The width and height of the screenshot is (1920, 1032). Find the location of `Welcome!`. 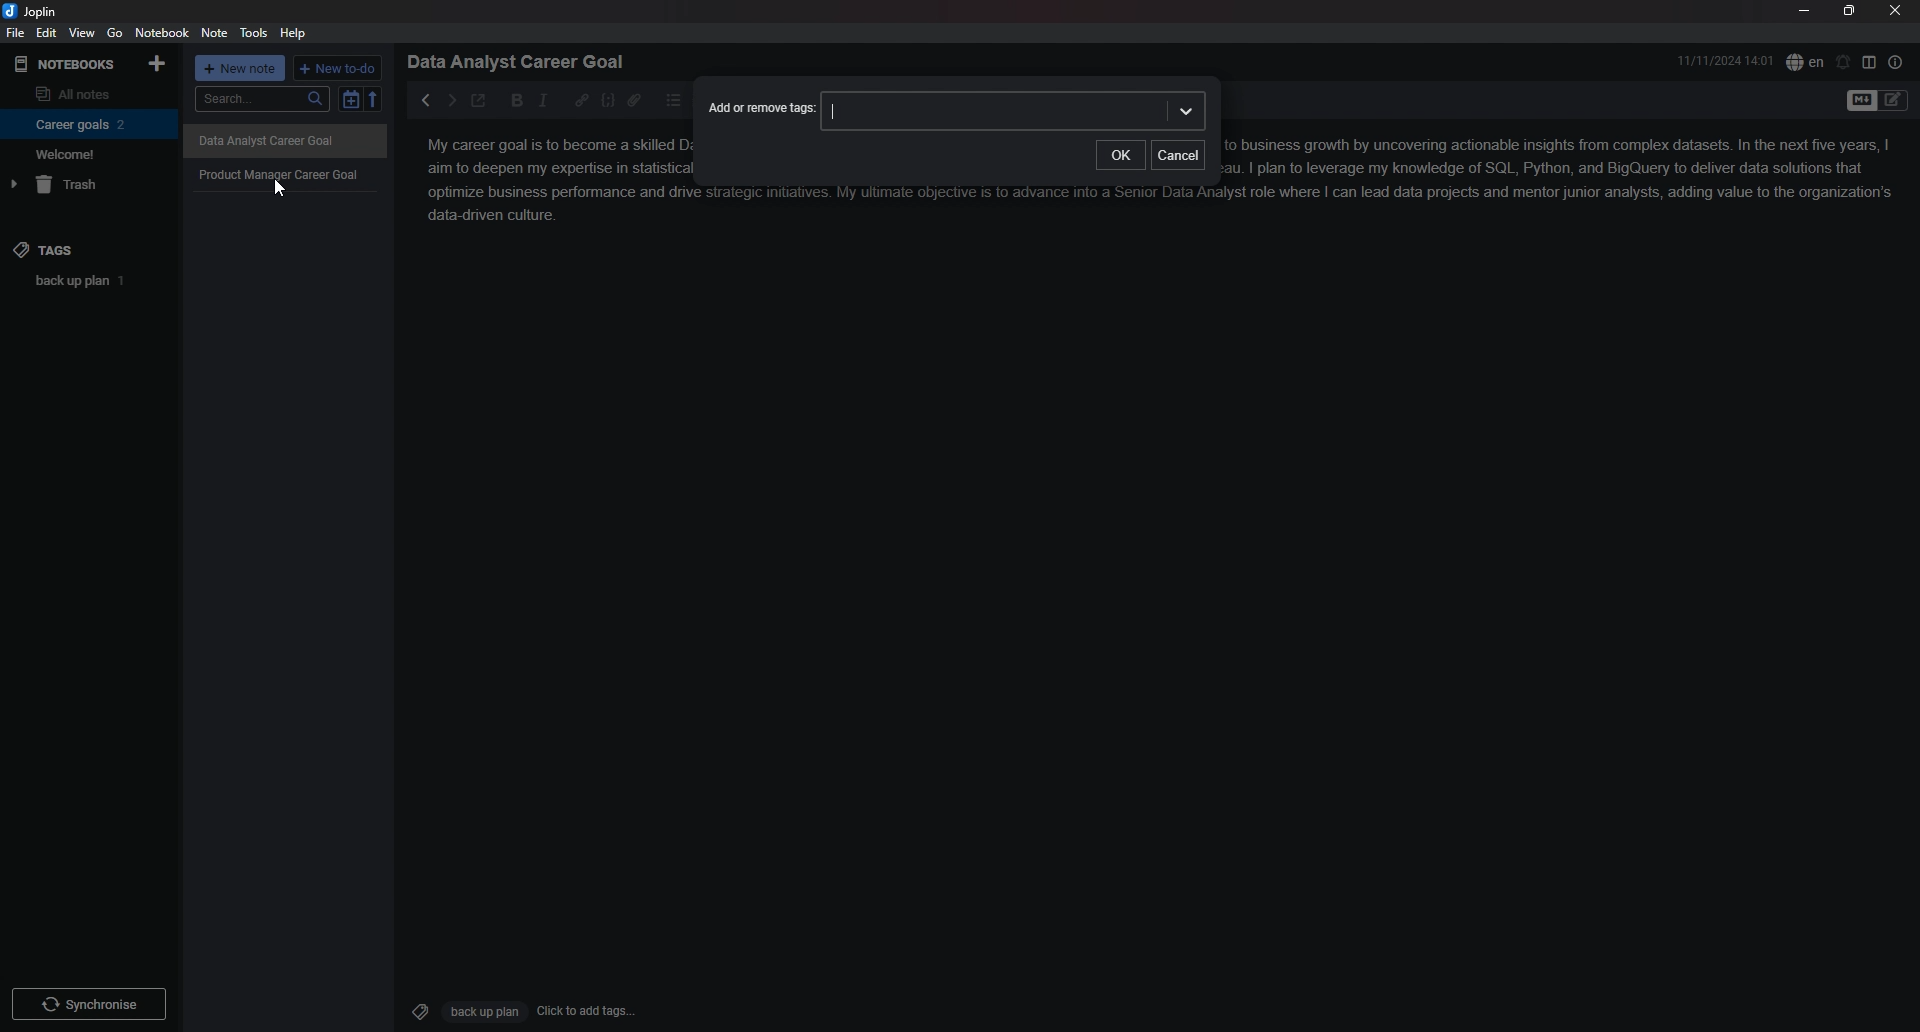

Welcome! is located at coordinates (84, 153).